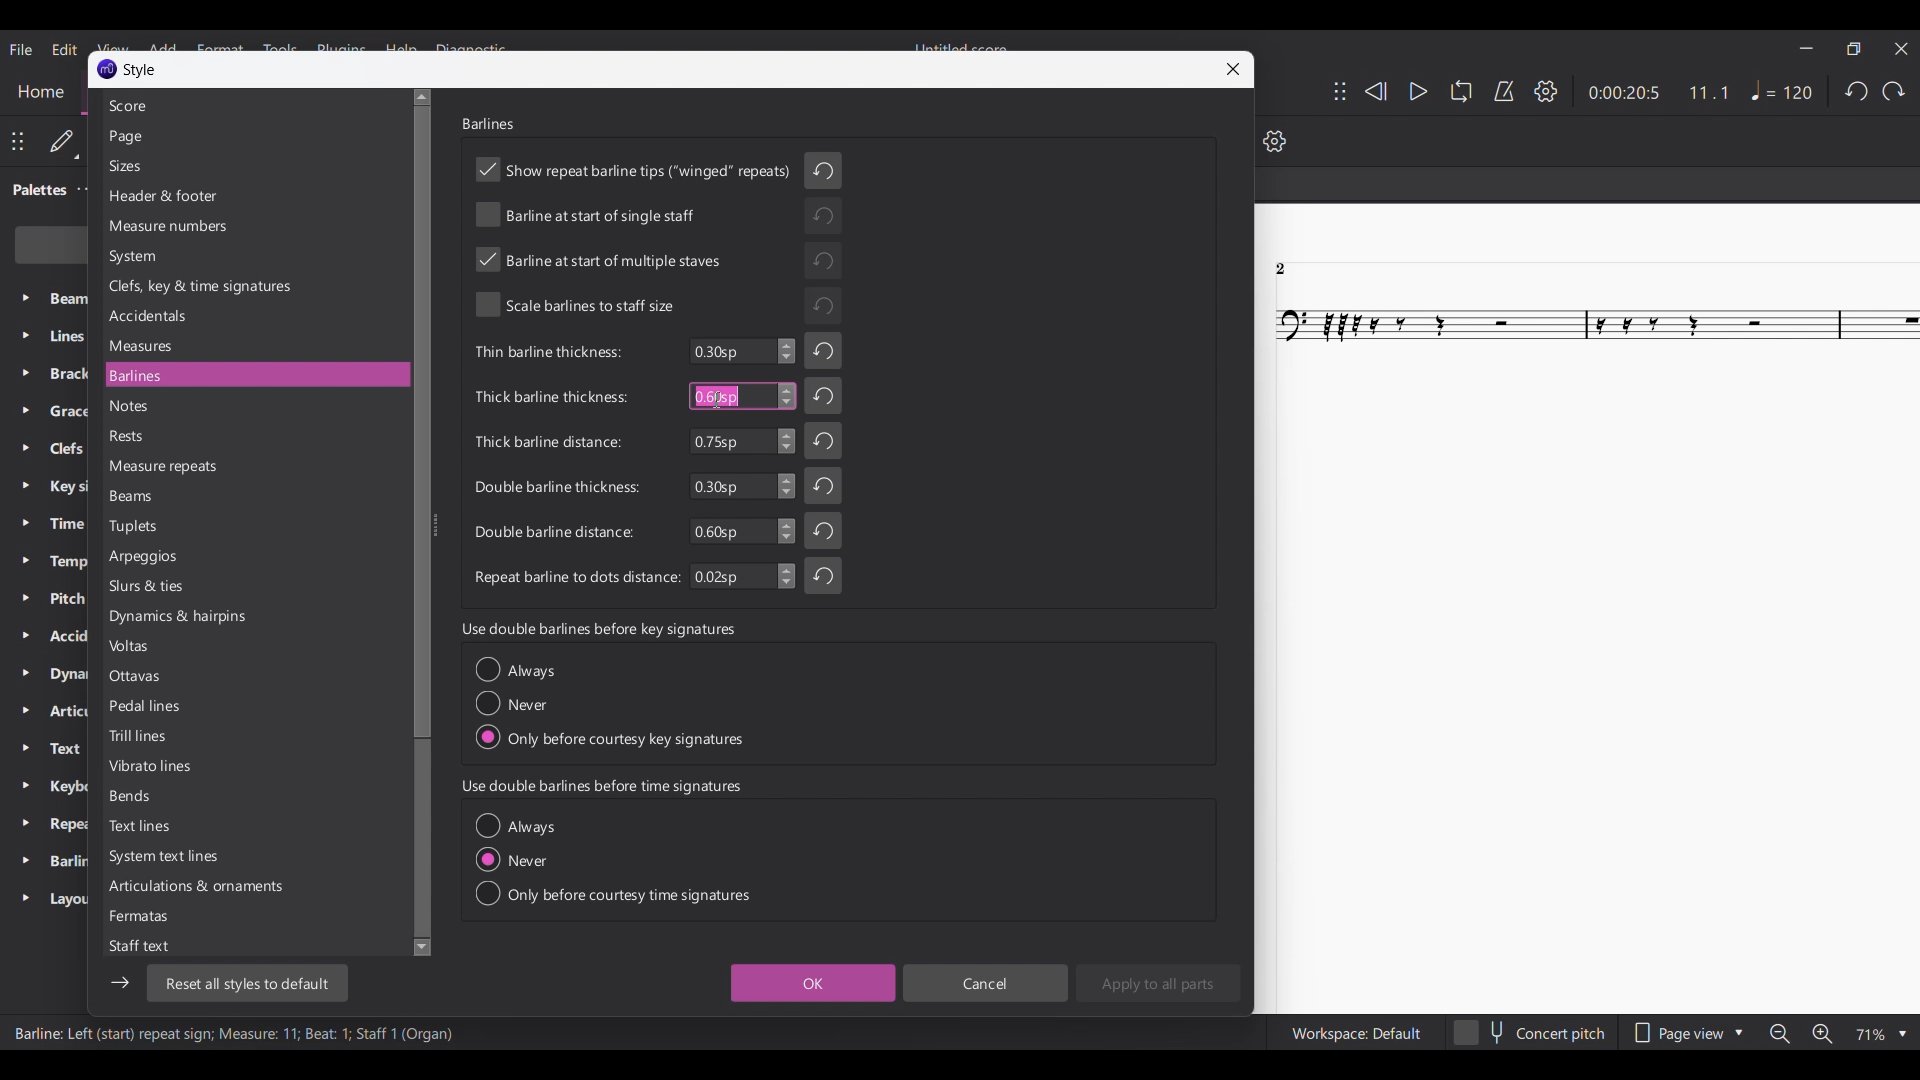  I want to click on Current score, so click(1587, 609).